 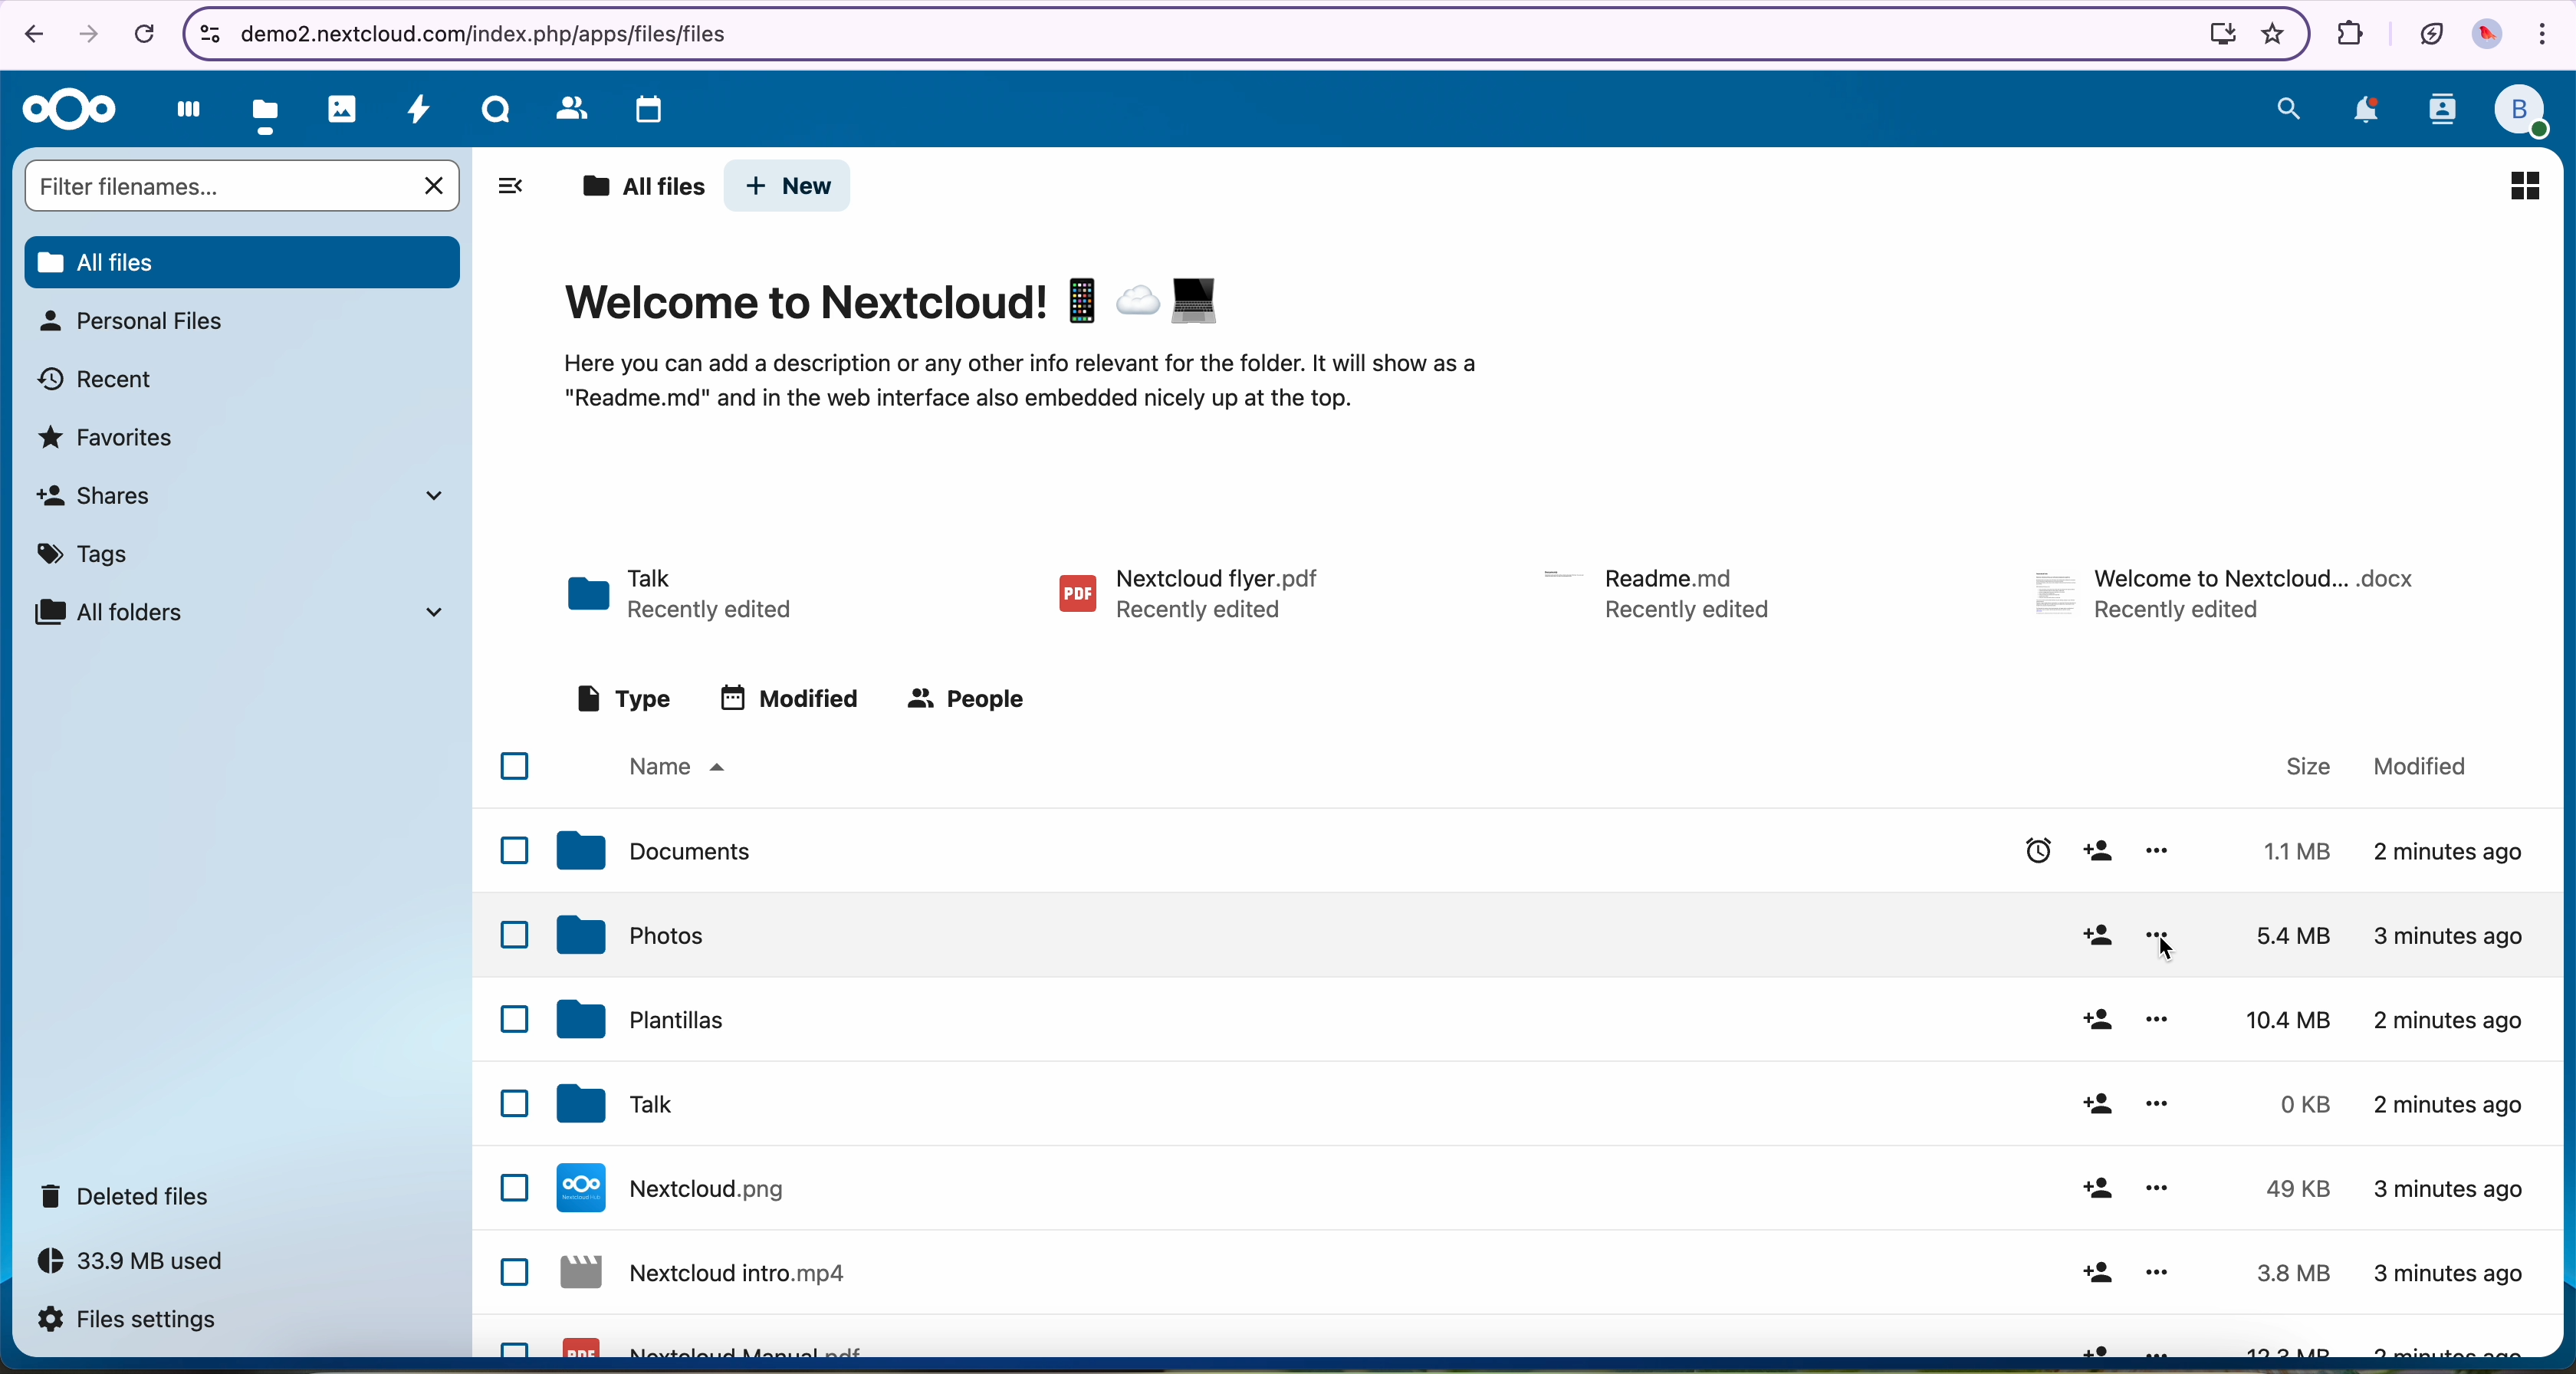 I want to click on 3 minutes ago, so click(x=2449, y=1275).